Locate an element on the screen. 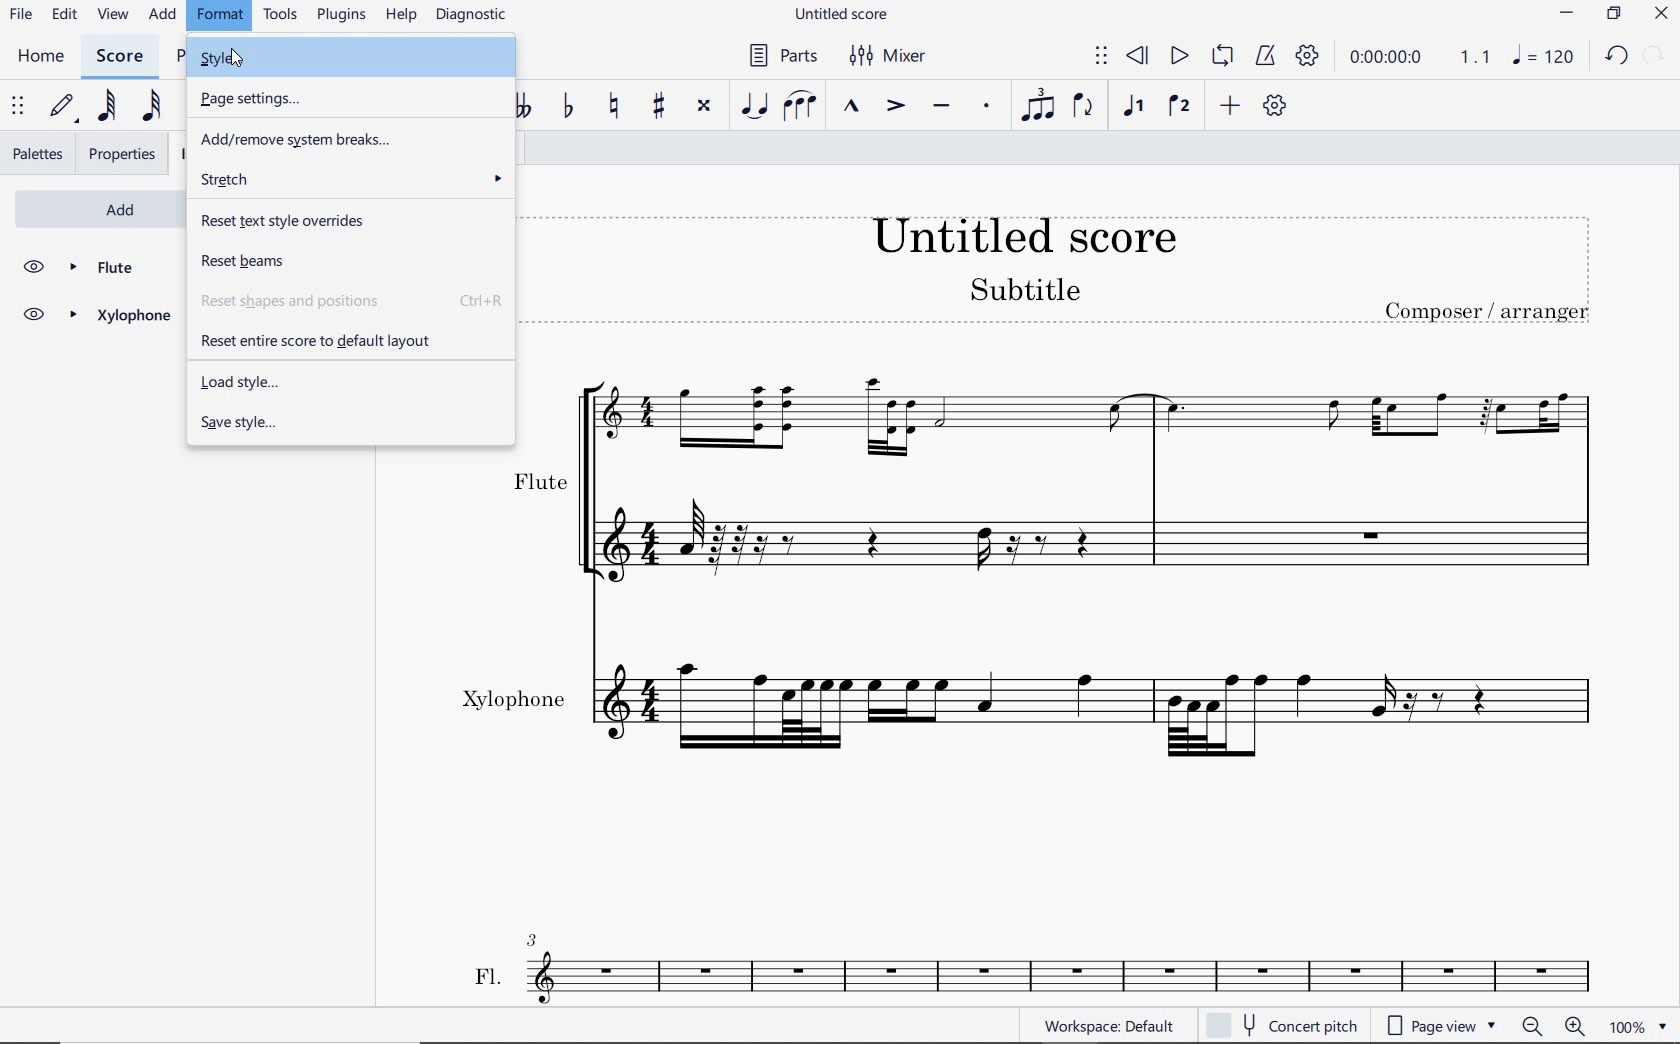  reset shapes and positions is located at coordinates (356, 301).